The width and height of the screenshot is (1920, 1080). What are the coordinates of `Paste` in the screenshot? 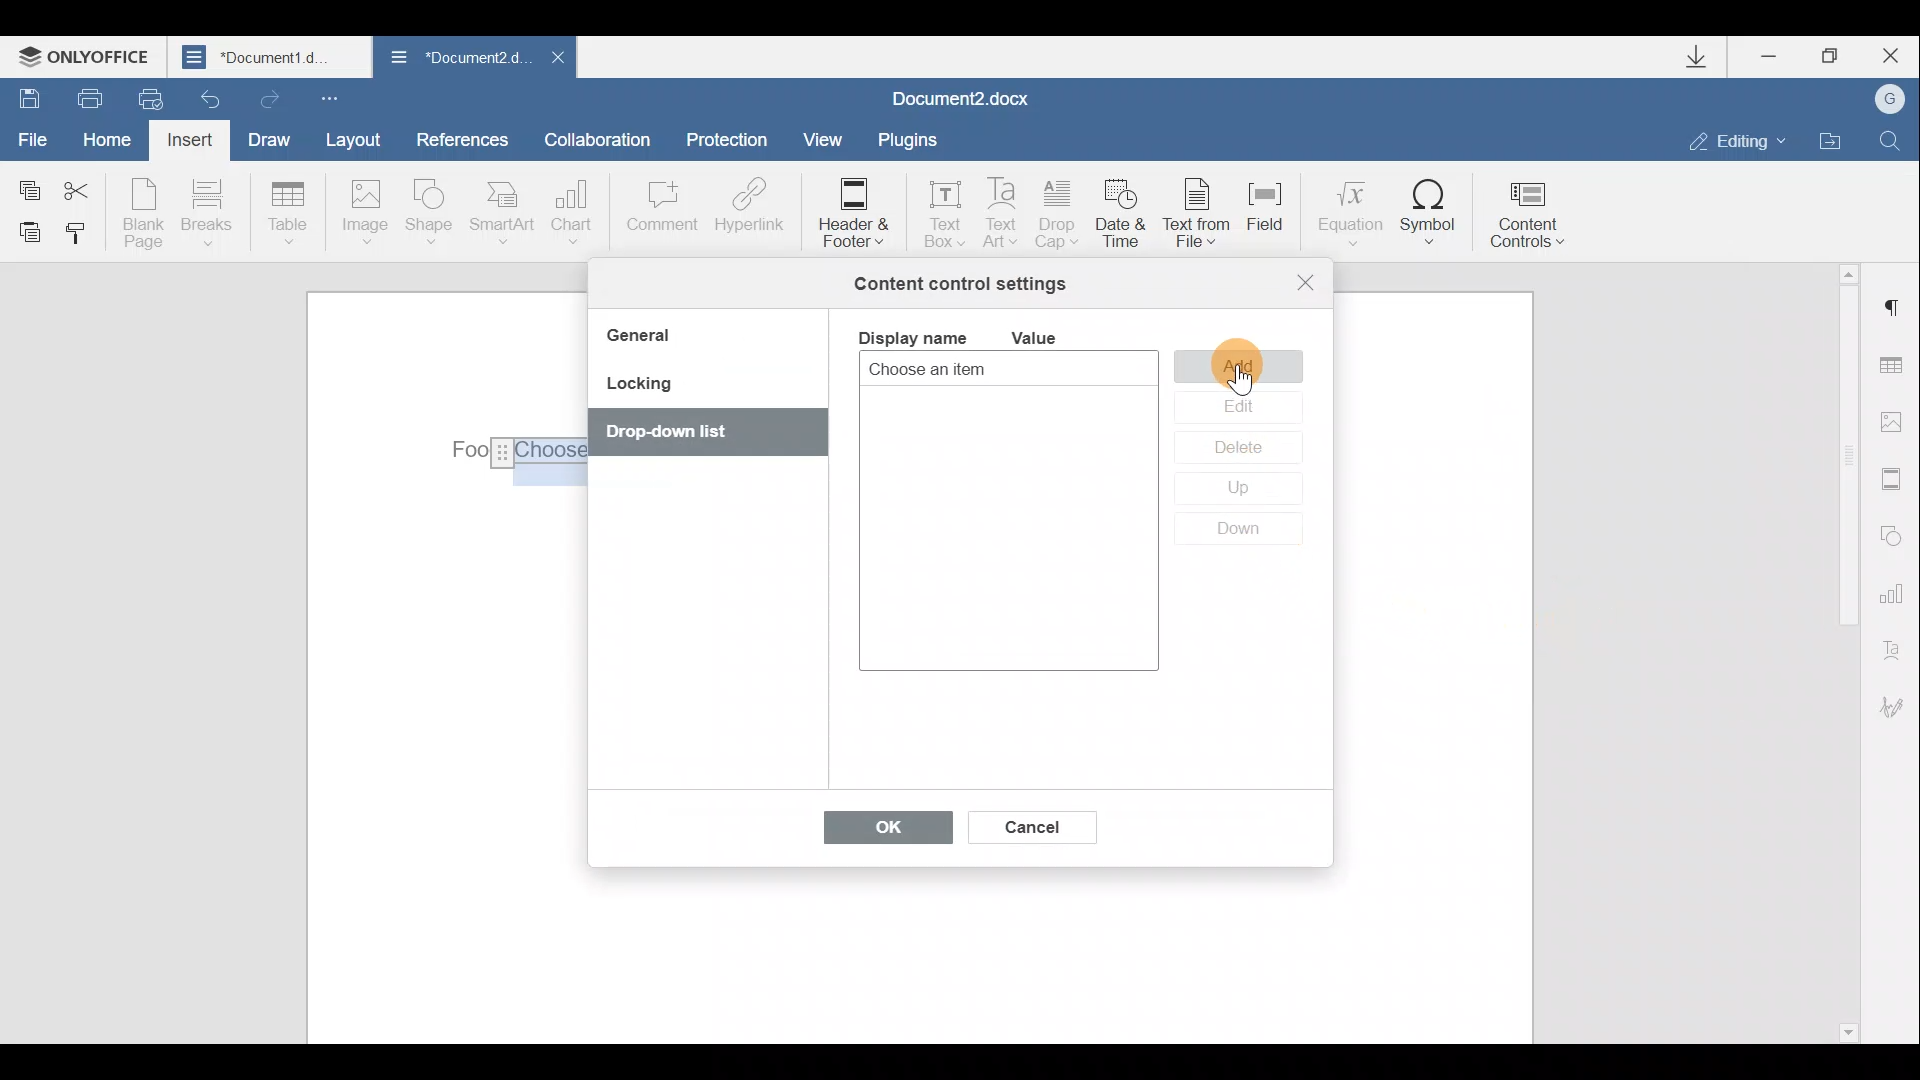 It's located at (22, 231).